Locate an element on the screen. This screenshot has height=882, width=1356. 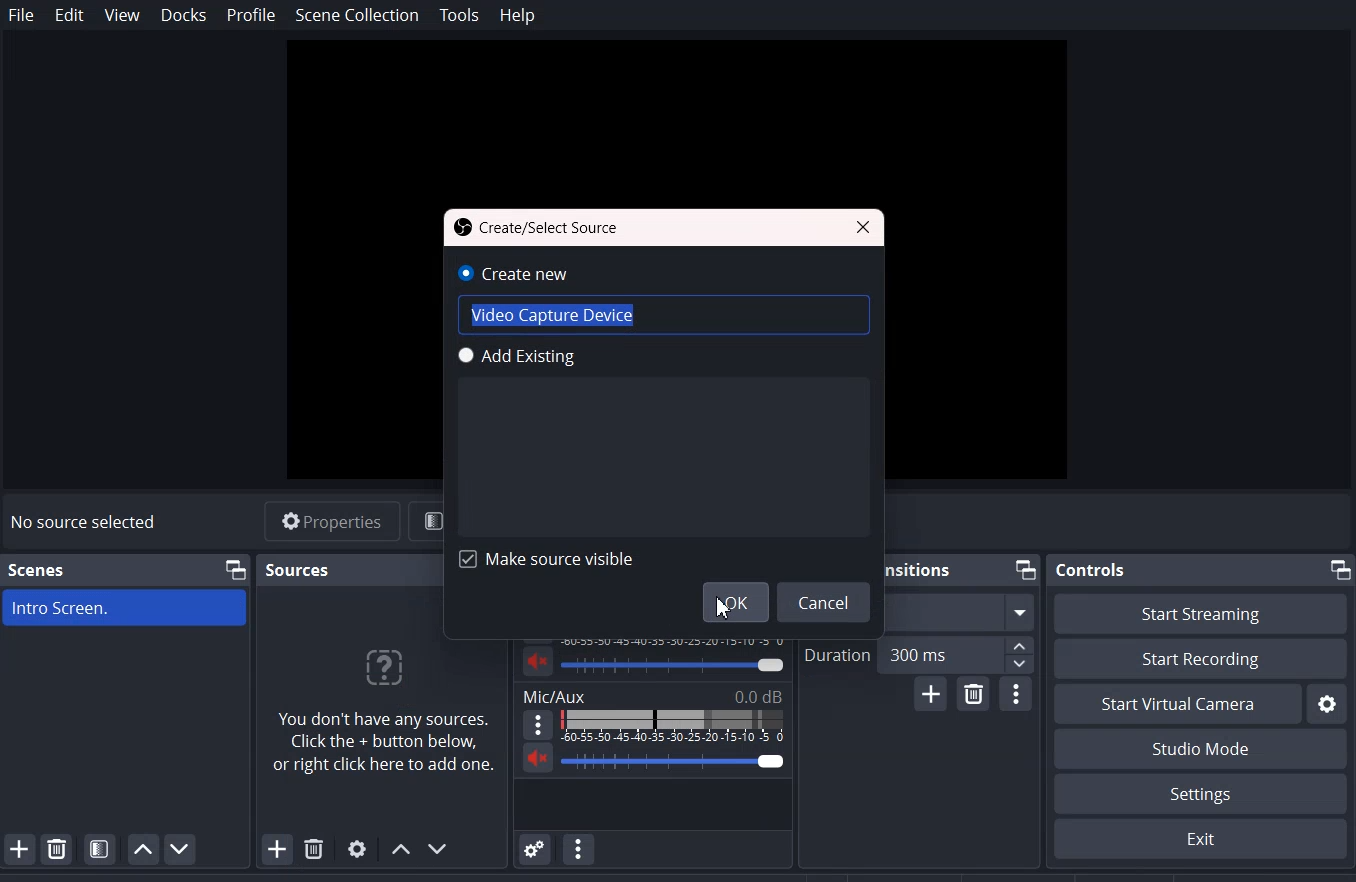
Maximize is located at coordinates (1339, 568).